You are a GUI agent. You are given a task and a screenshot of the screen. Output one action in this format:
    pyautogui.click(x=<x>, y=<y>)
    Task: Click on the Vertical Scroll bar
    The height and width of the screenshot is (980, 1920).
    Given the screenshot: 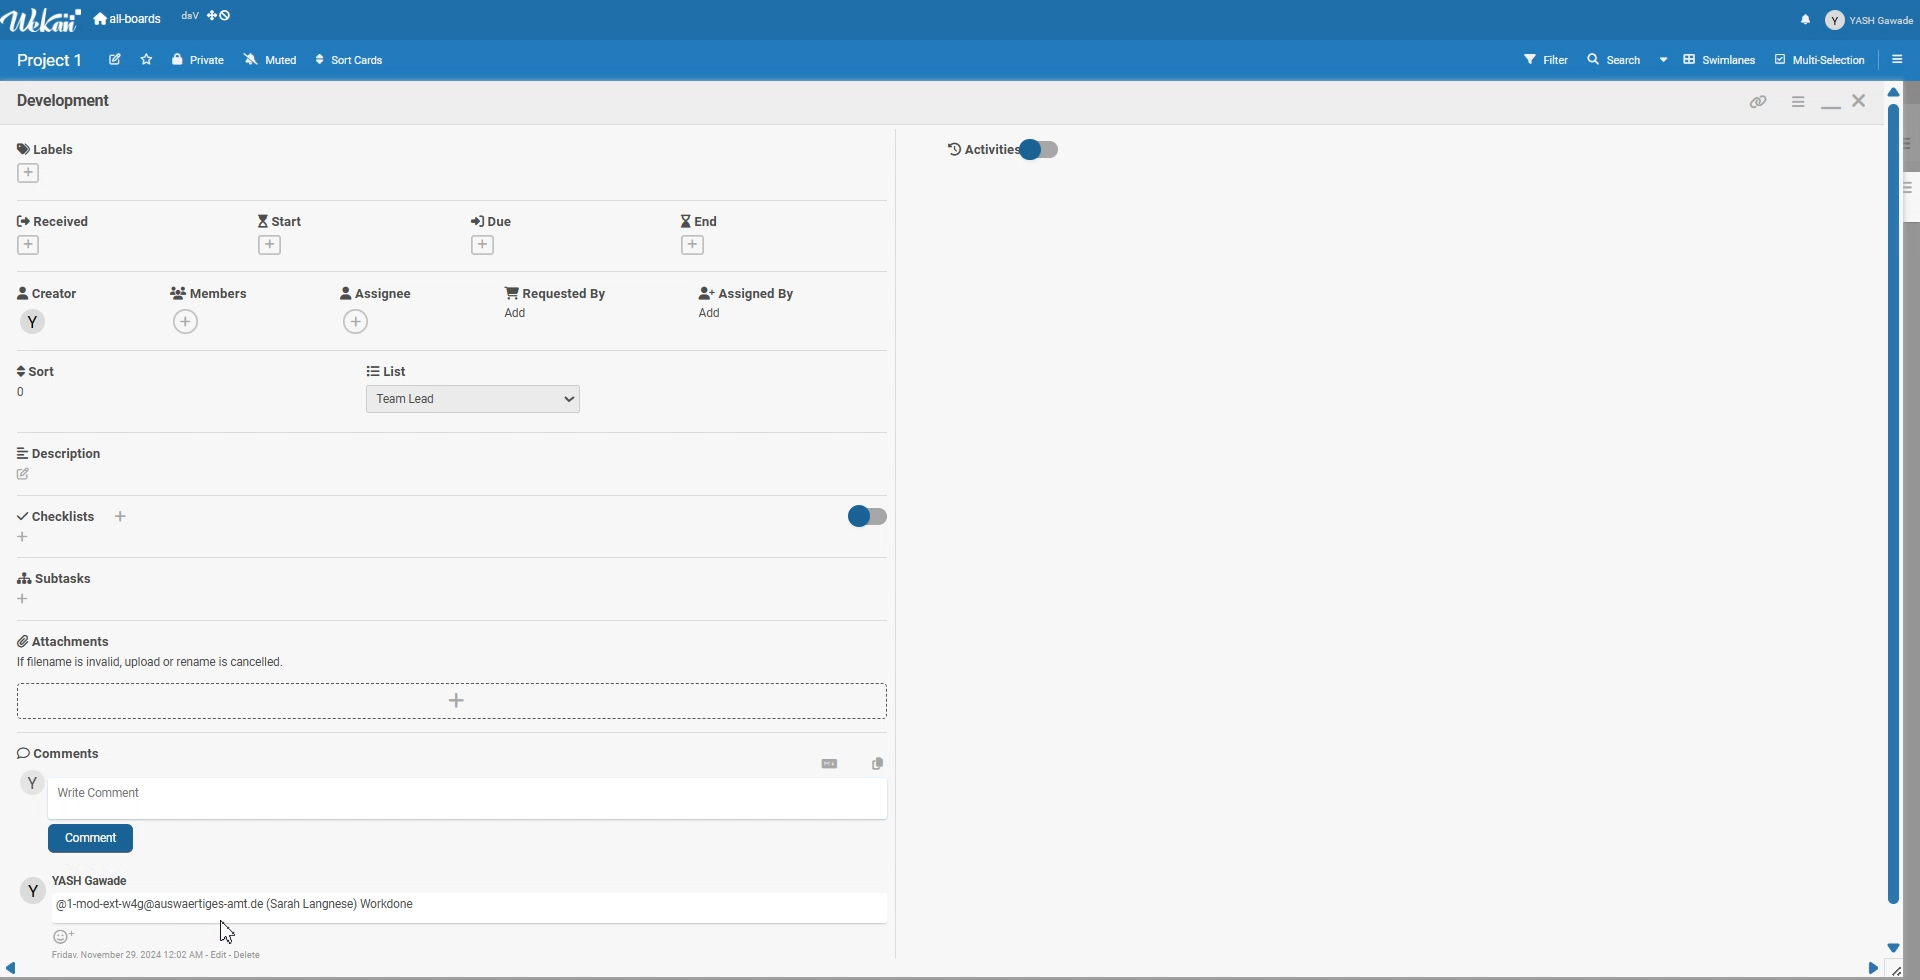 What is the action you would take?
    pyautogui.click(x=1895, y=520)
    